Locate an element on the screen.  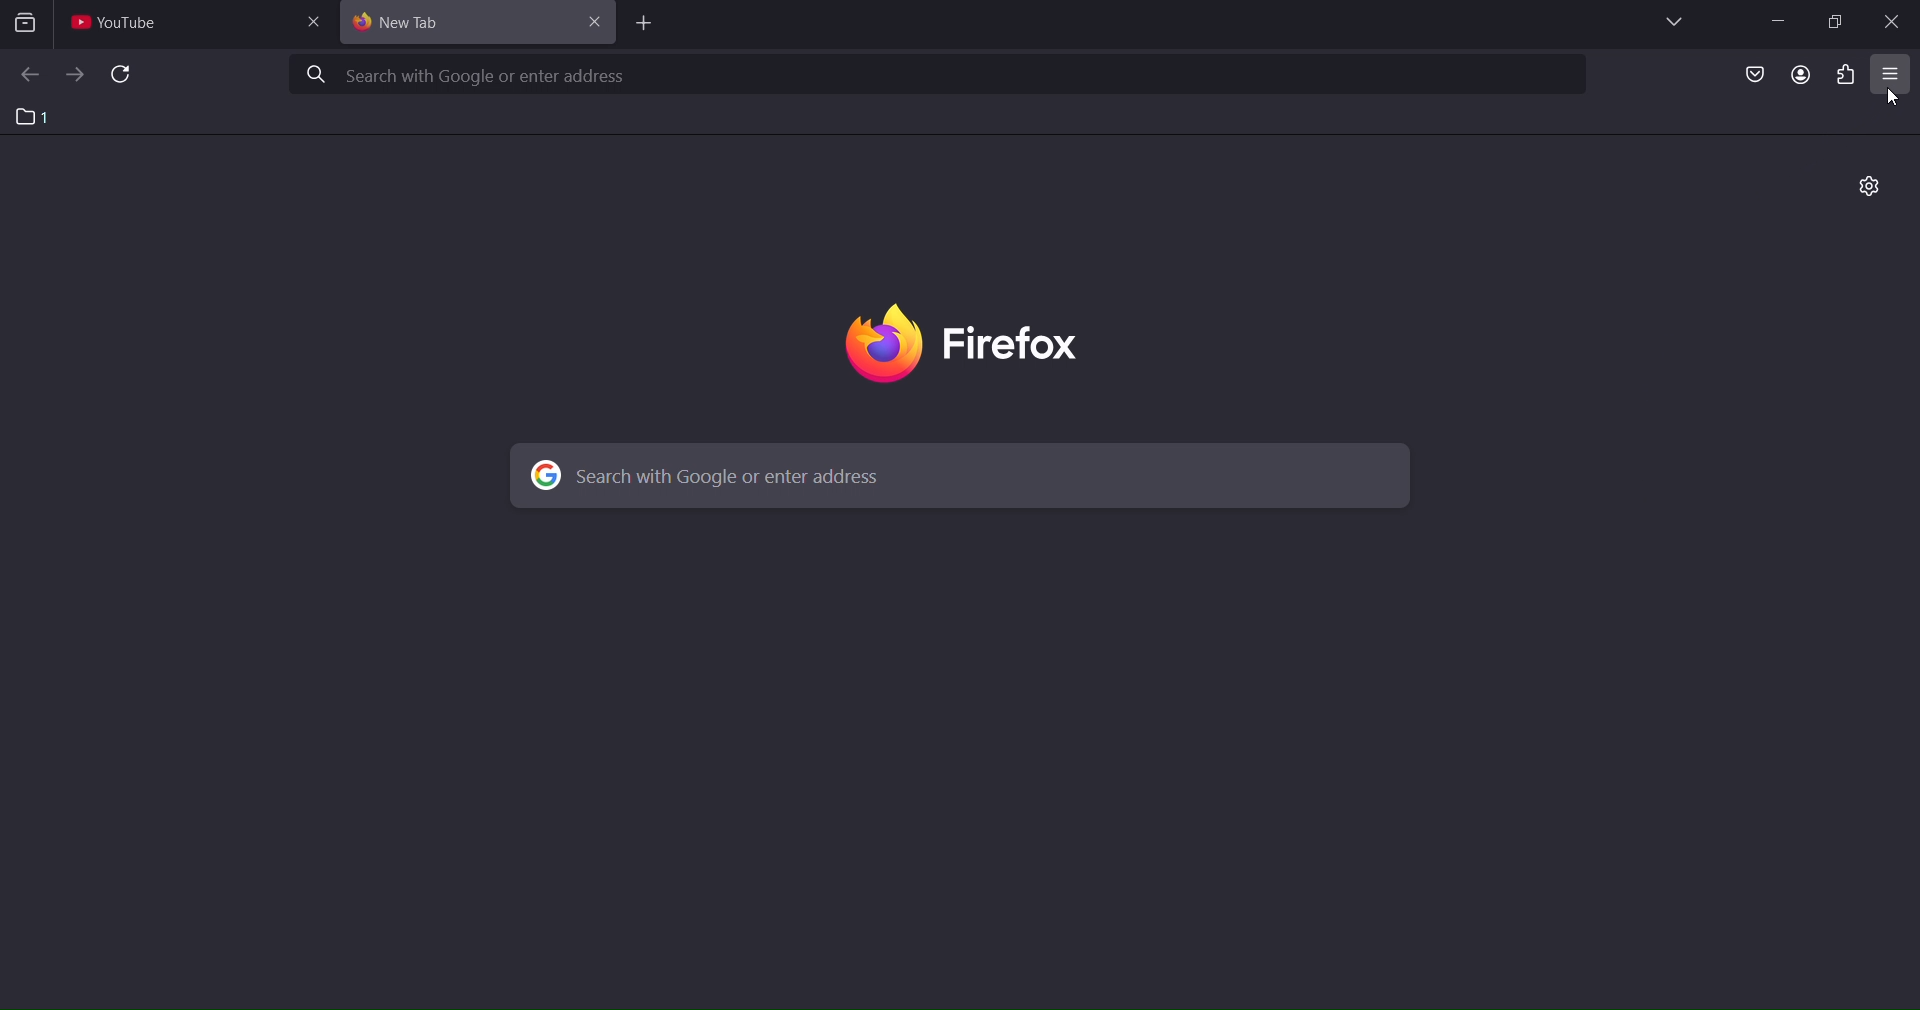
go back one page is located at coordinates (28, 75).